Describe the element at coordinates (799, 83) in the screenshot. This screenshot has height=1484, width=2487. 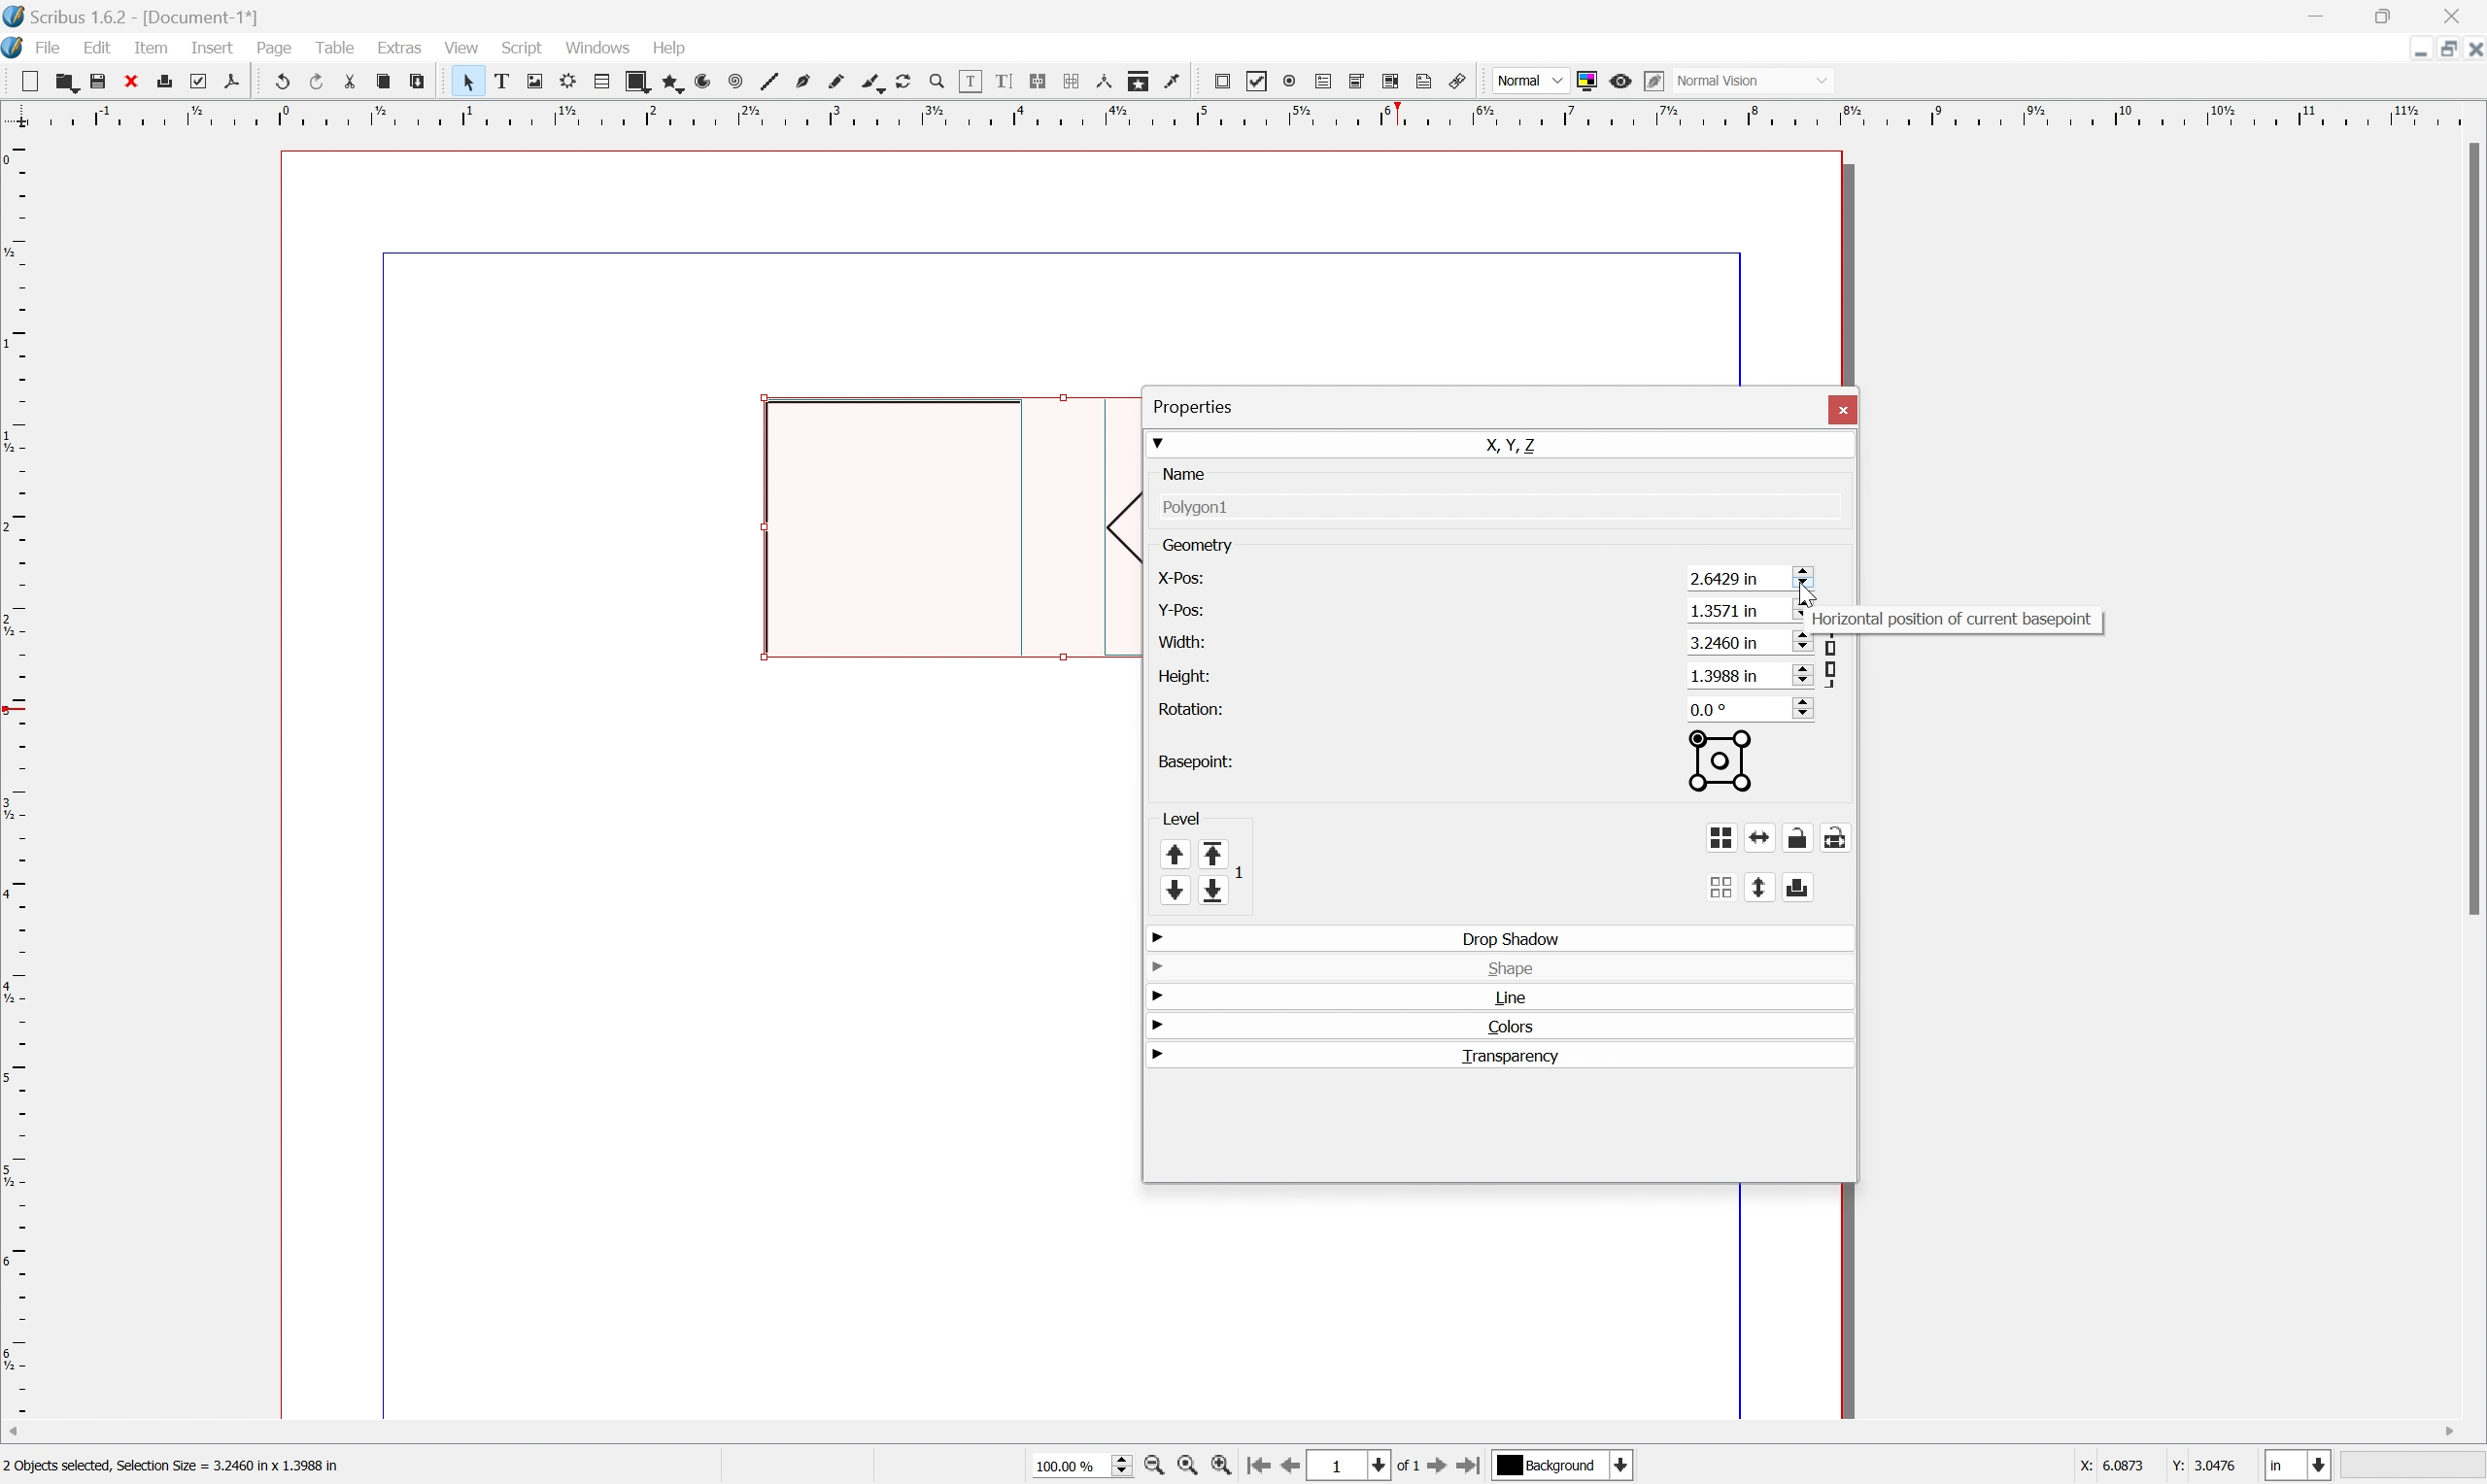
I see `bezier curve` at that location.